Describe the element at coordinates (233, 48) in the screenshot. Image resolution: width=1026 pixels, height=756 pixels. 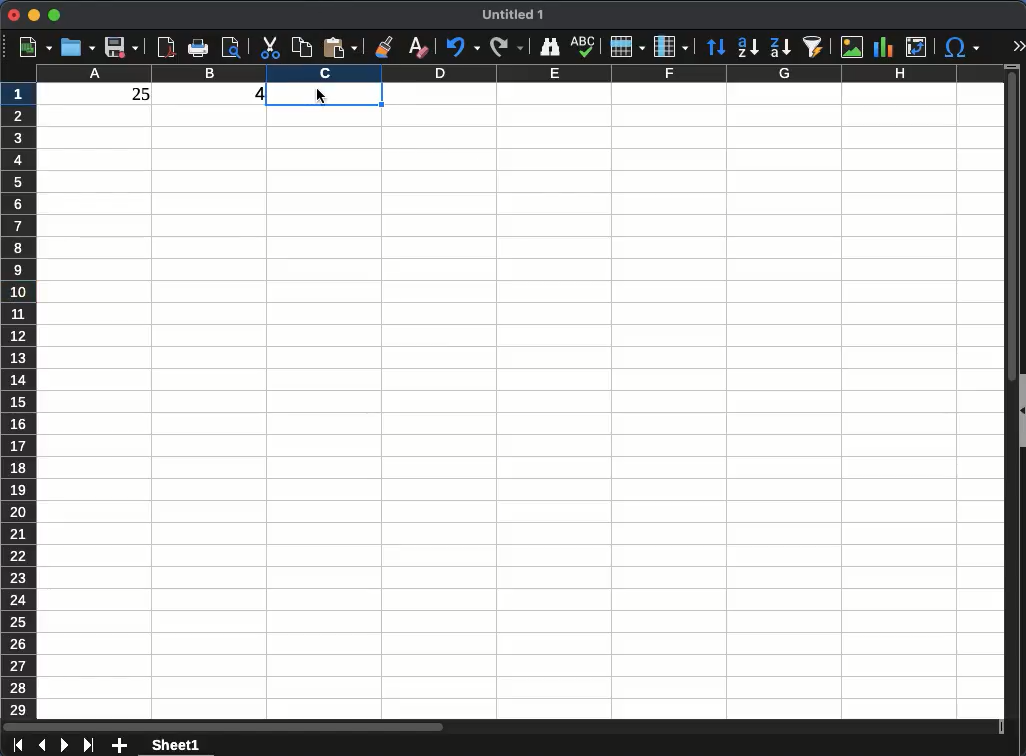
I see `print preview` at that location.